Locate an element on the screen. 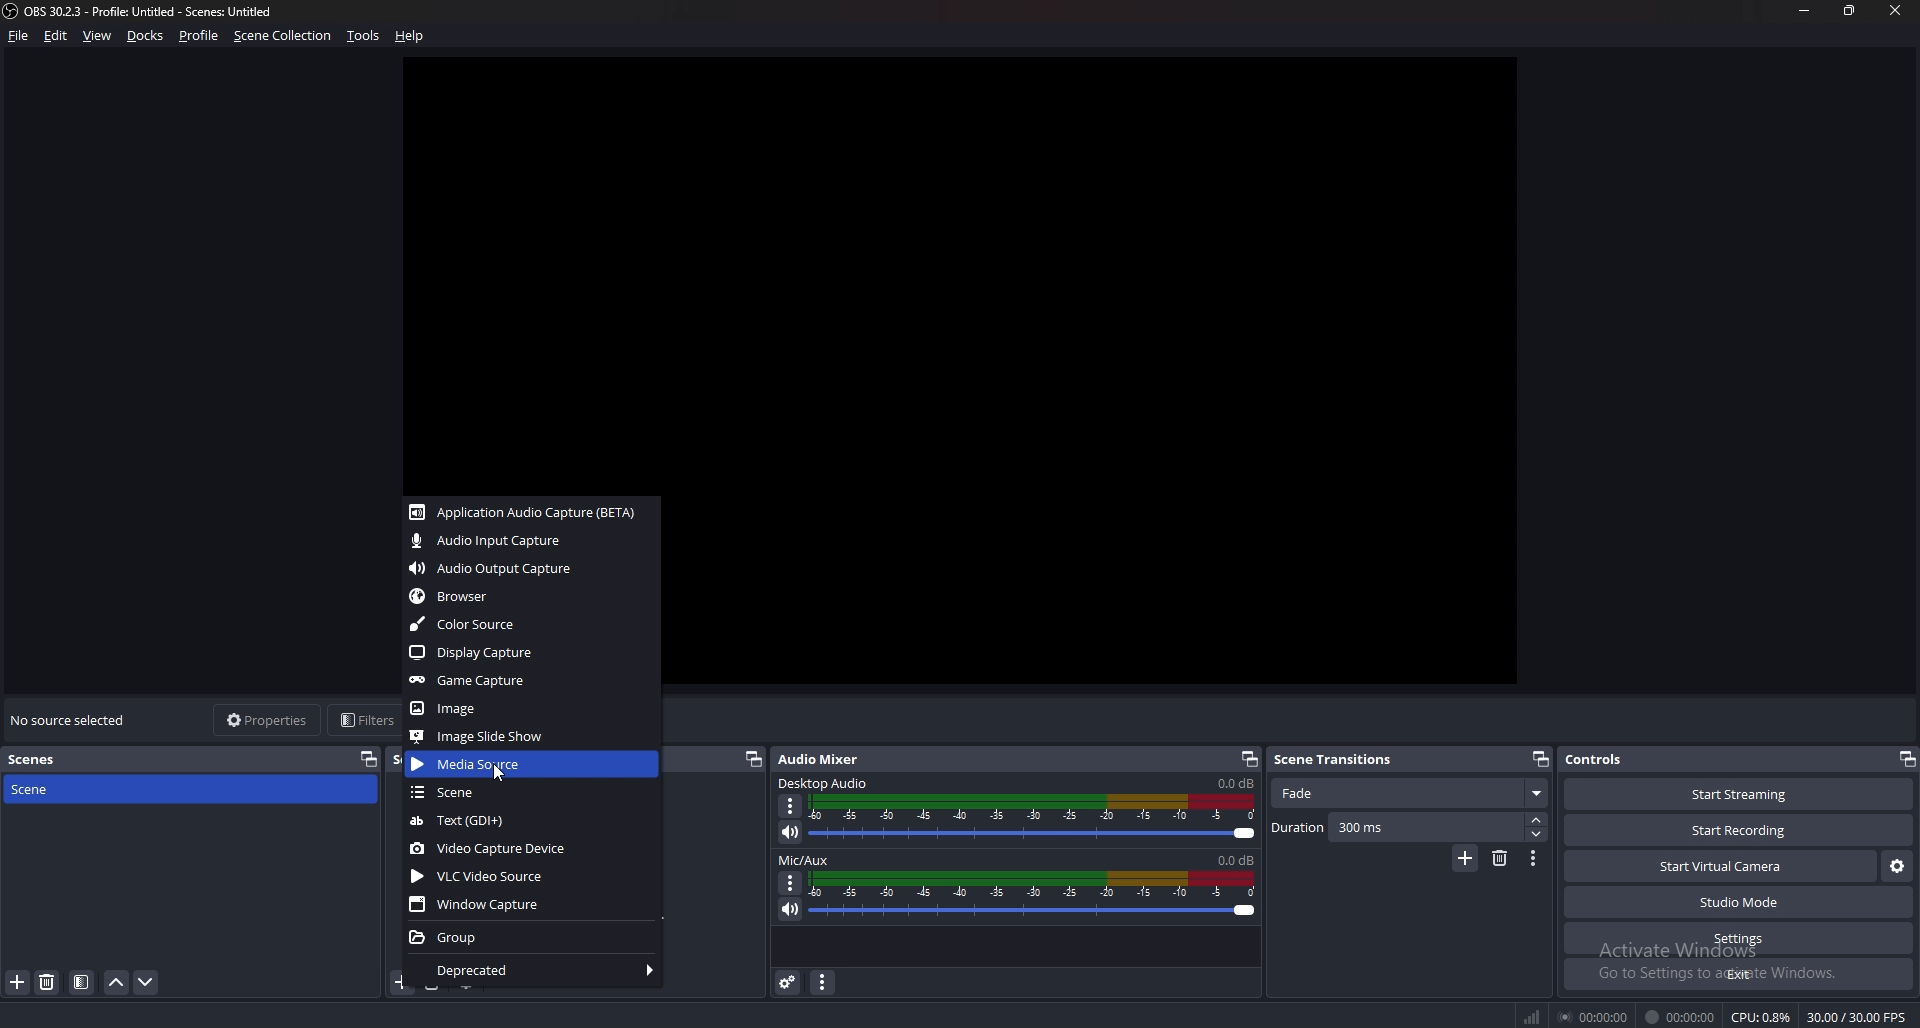  Edit is located at coordinates (58, 36).